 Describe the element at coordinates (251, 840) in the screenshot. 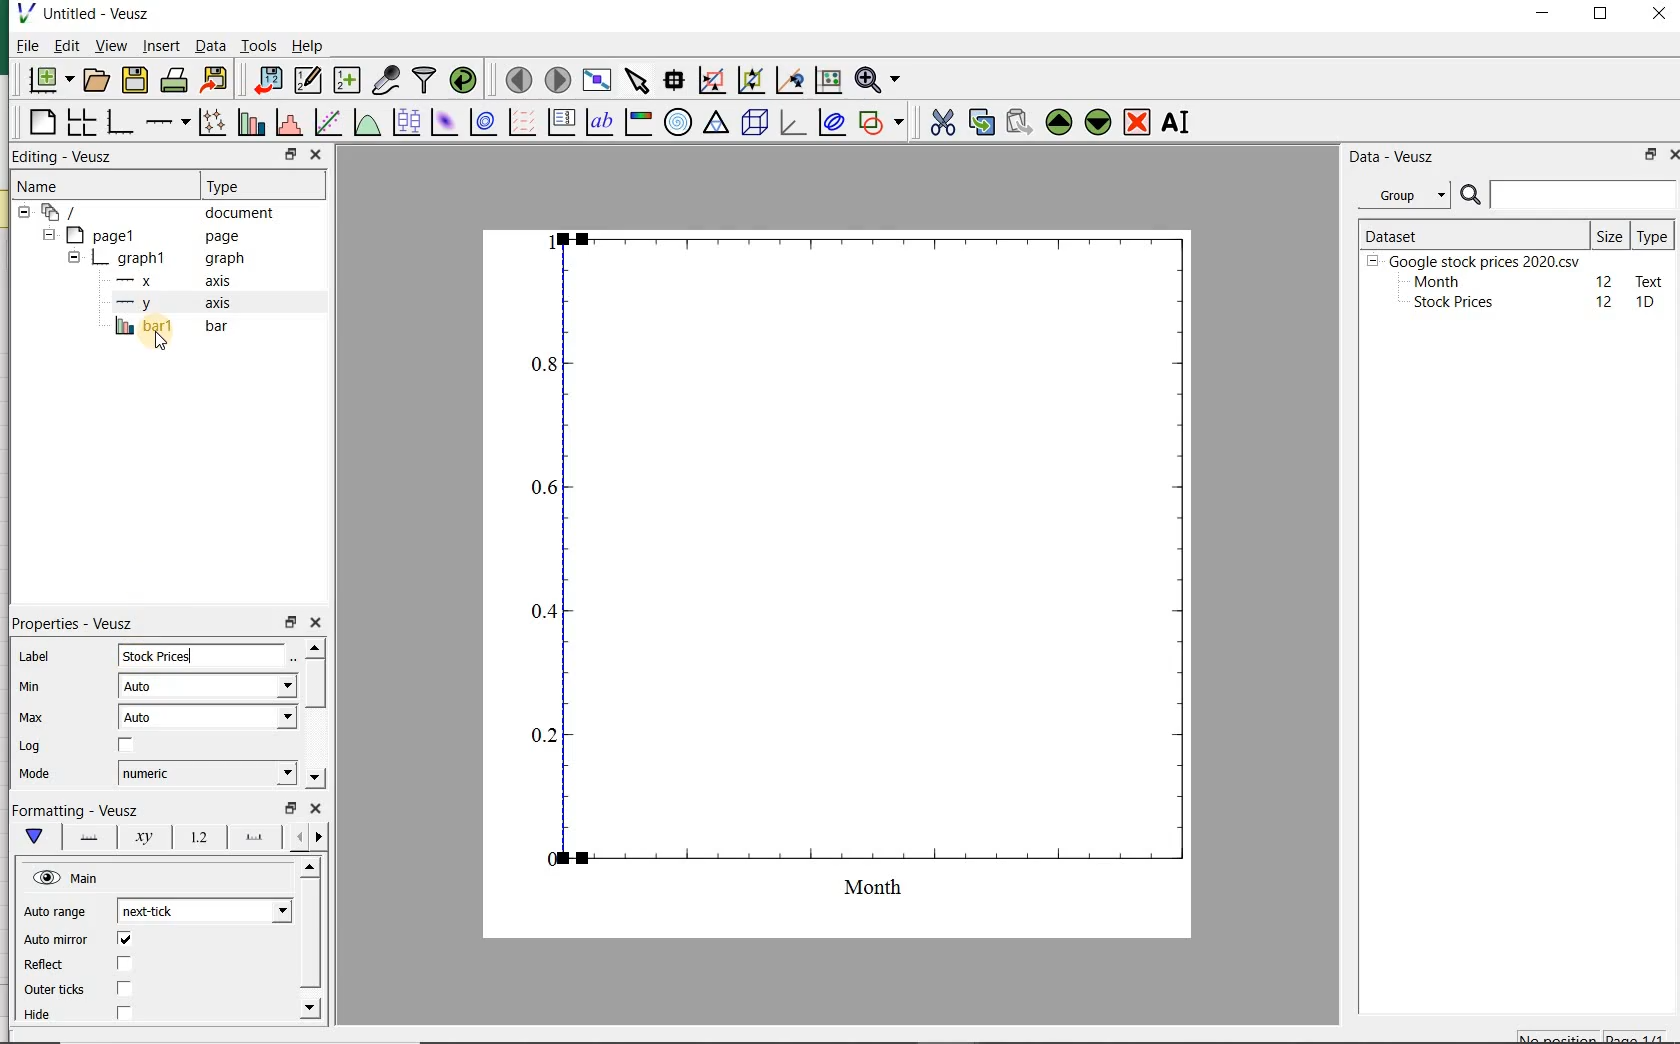

I see `major ticks` at that location.